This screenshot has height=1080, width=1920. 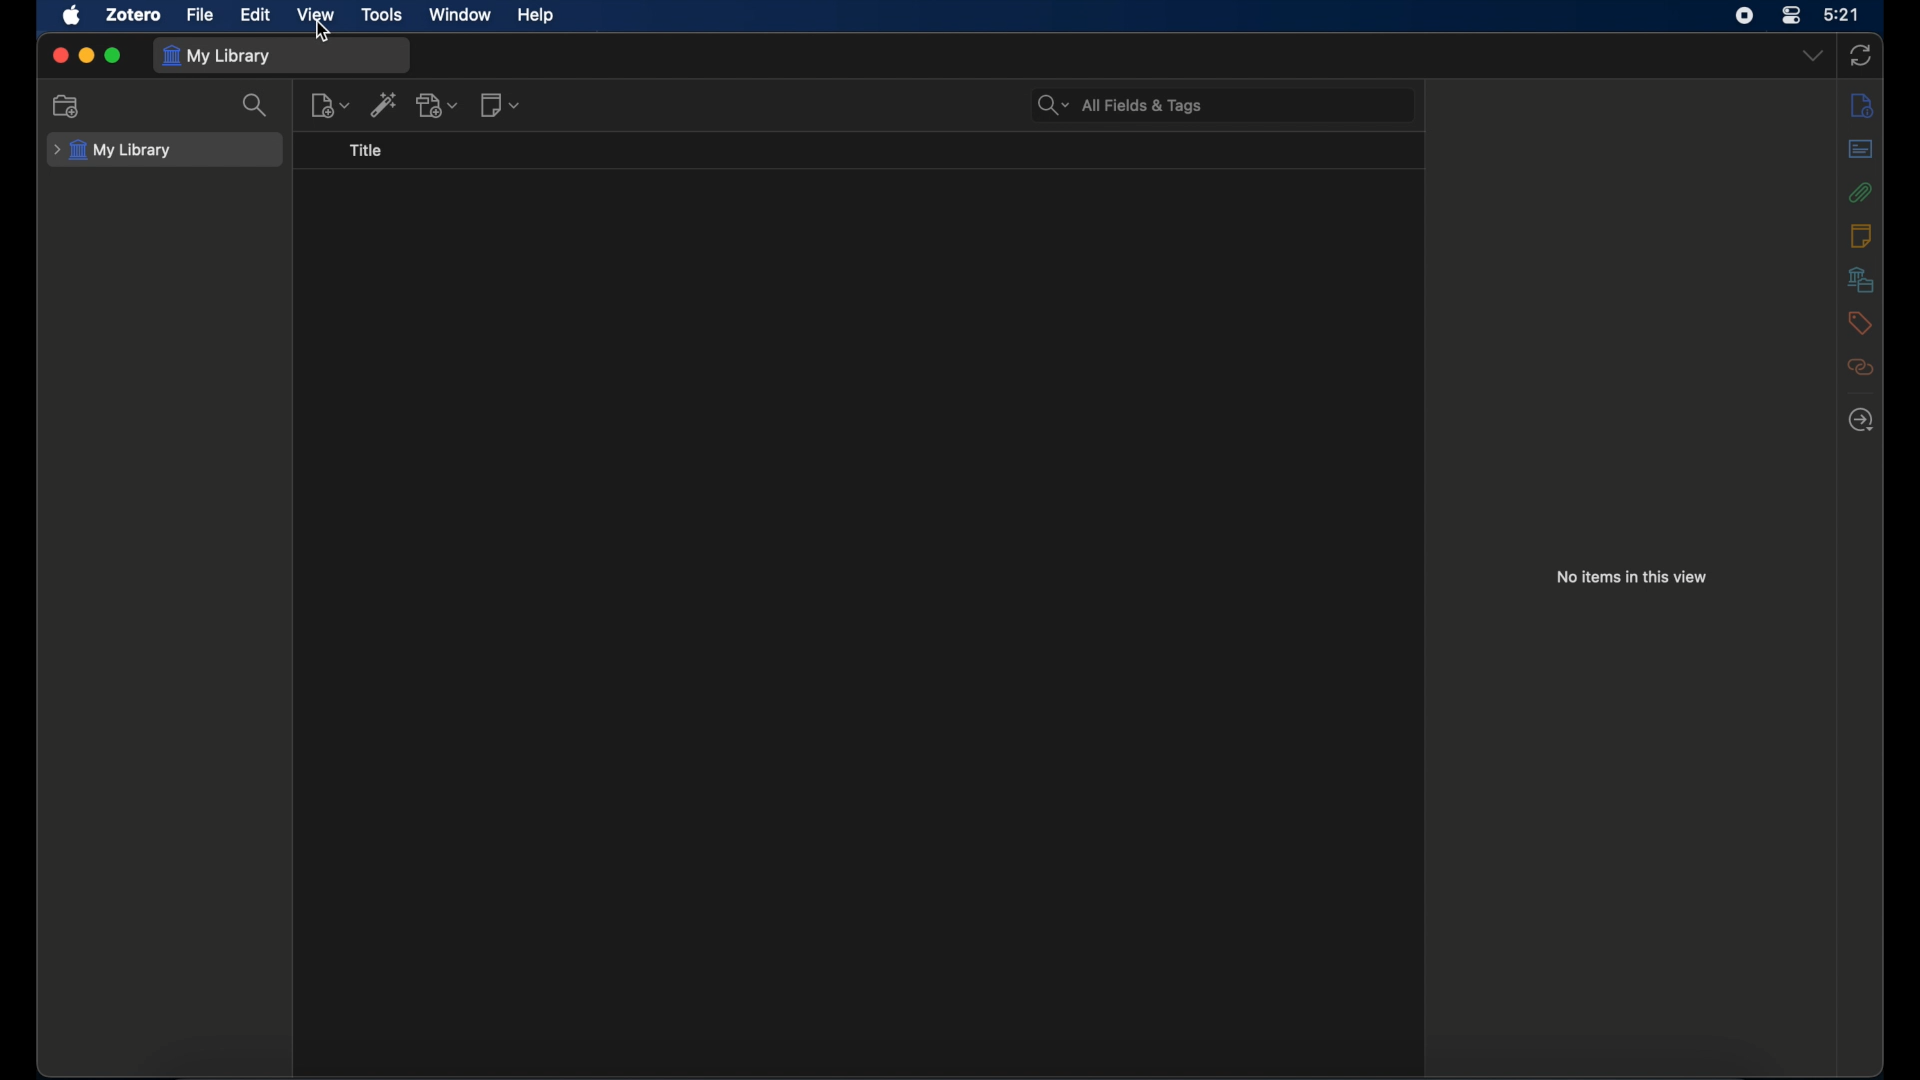 I want to click on apple icon, so click(x=71, y=15).